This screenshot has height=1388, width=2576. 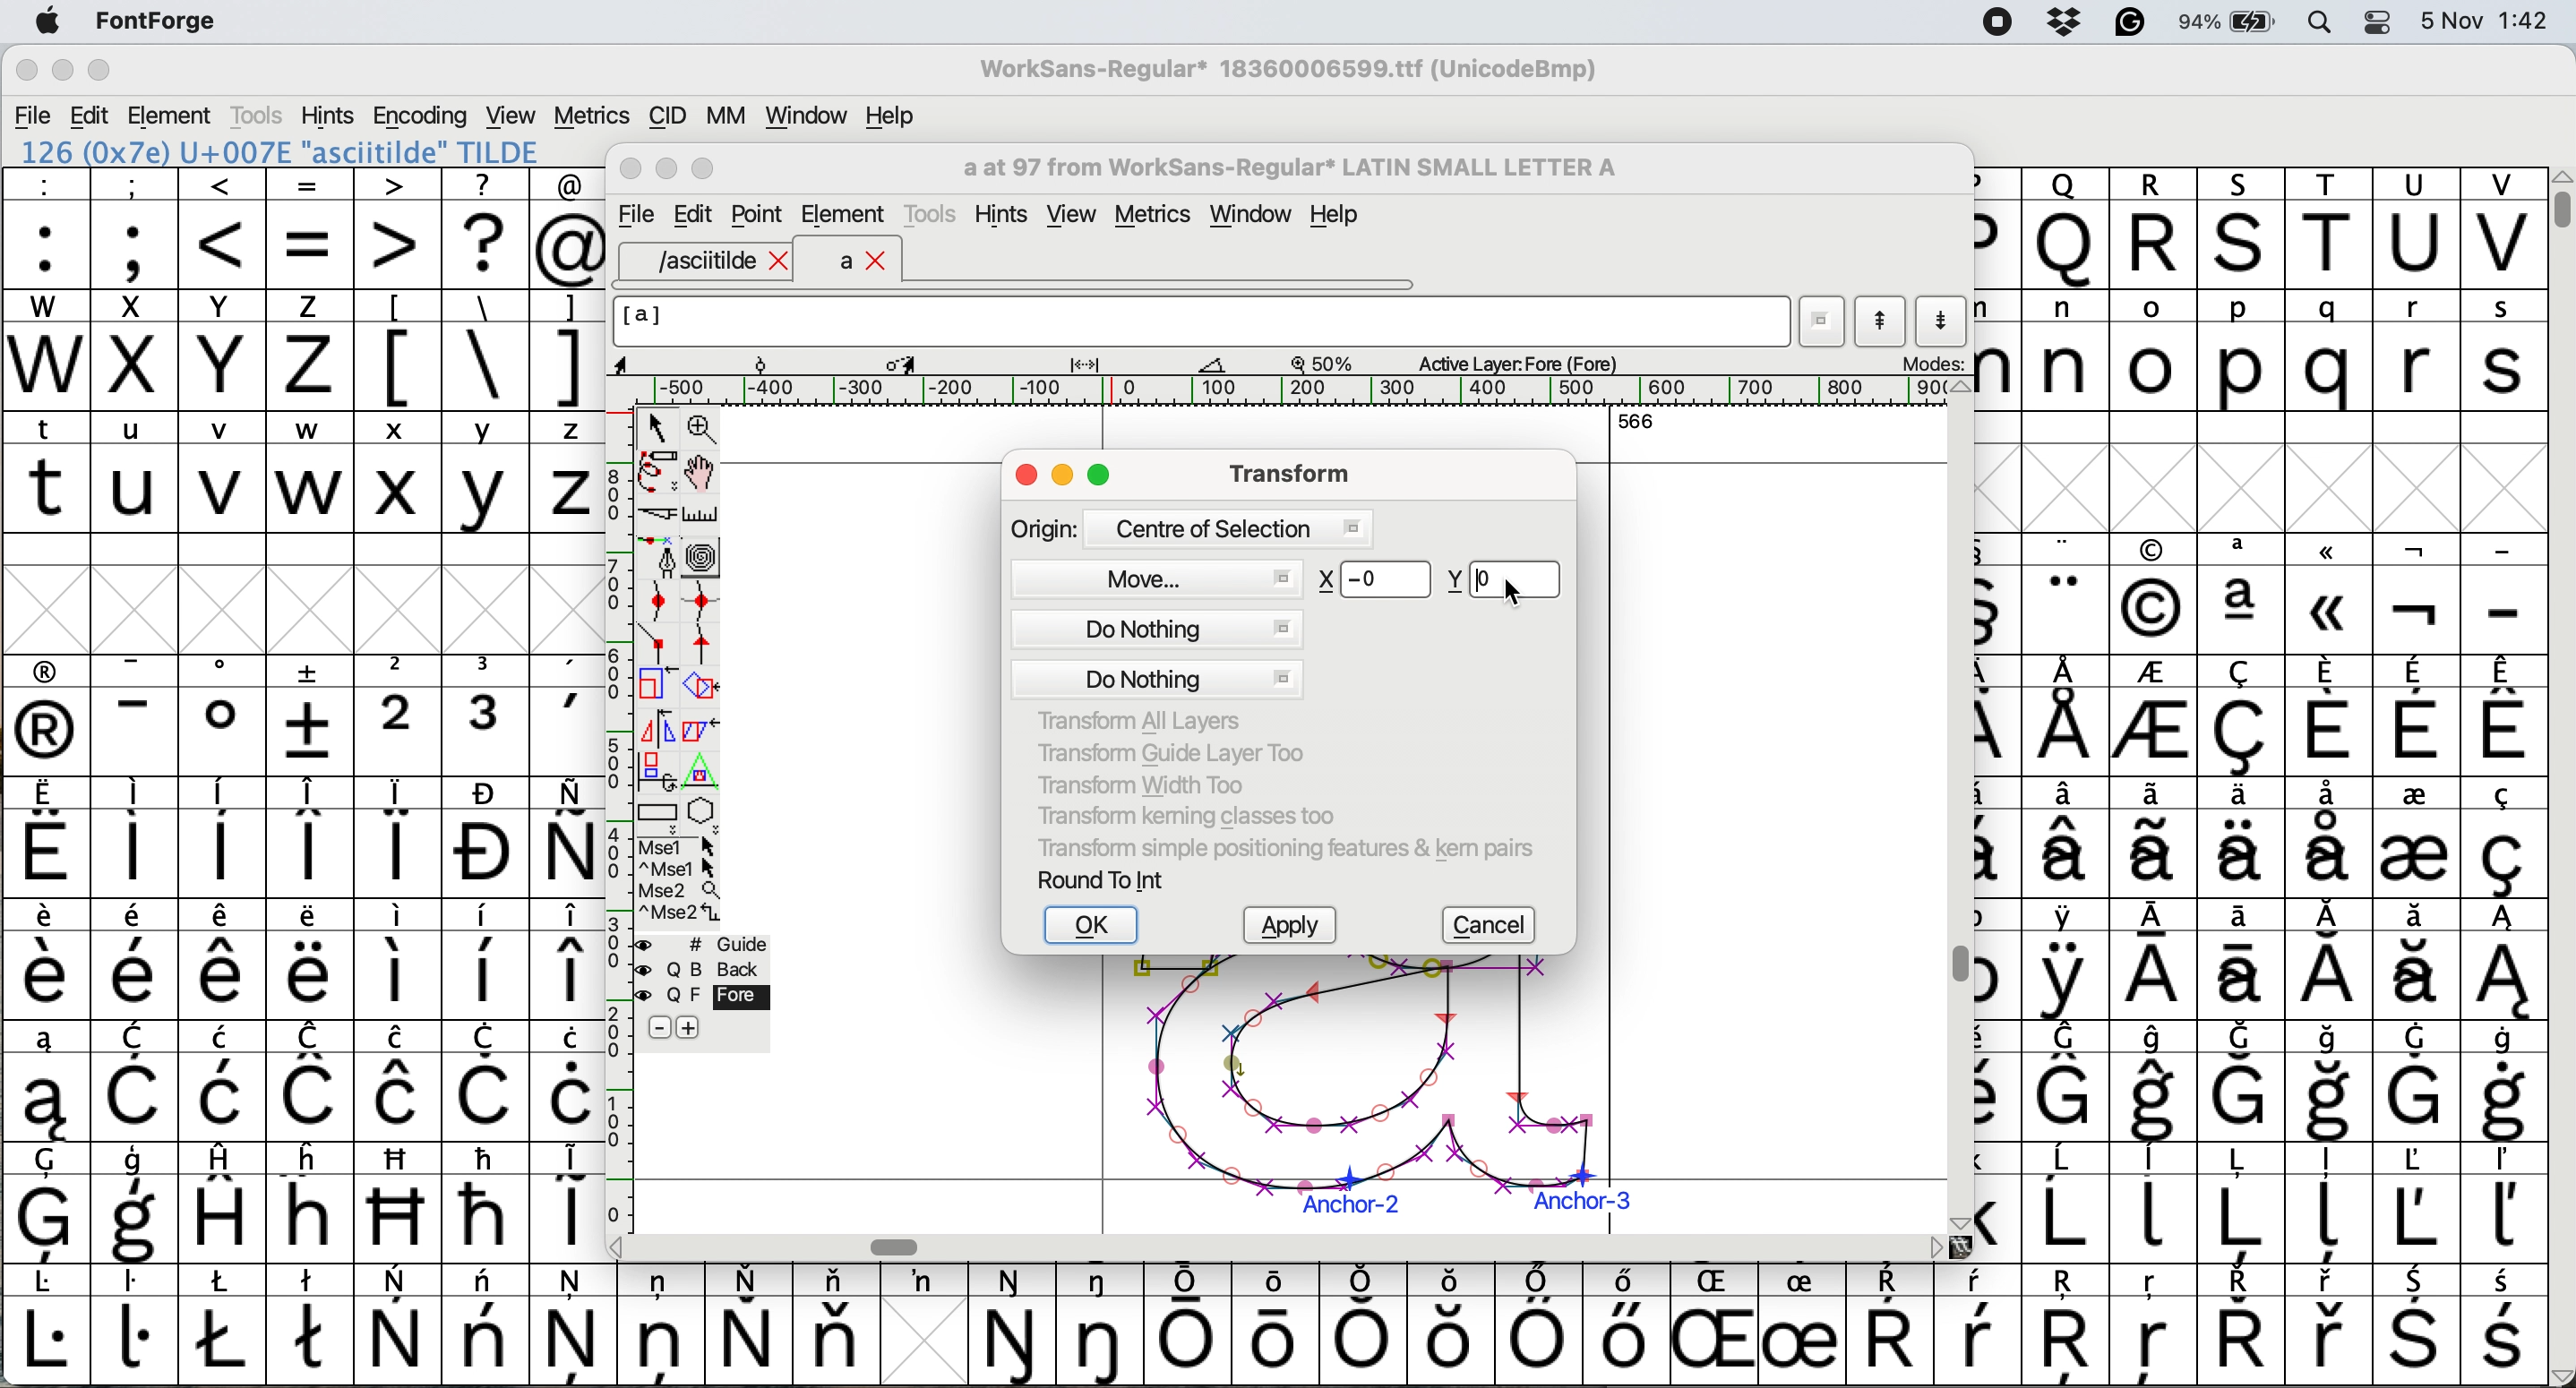 What do you see at coordinates (934, 211) in the screenshot?
I see `tools` at bounding box center [934, 211].